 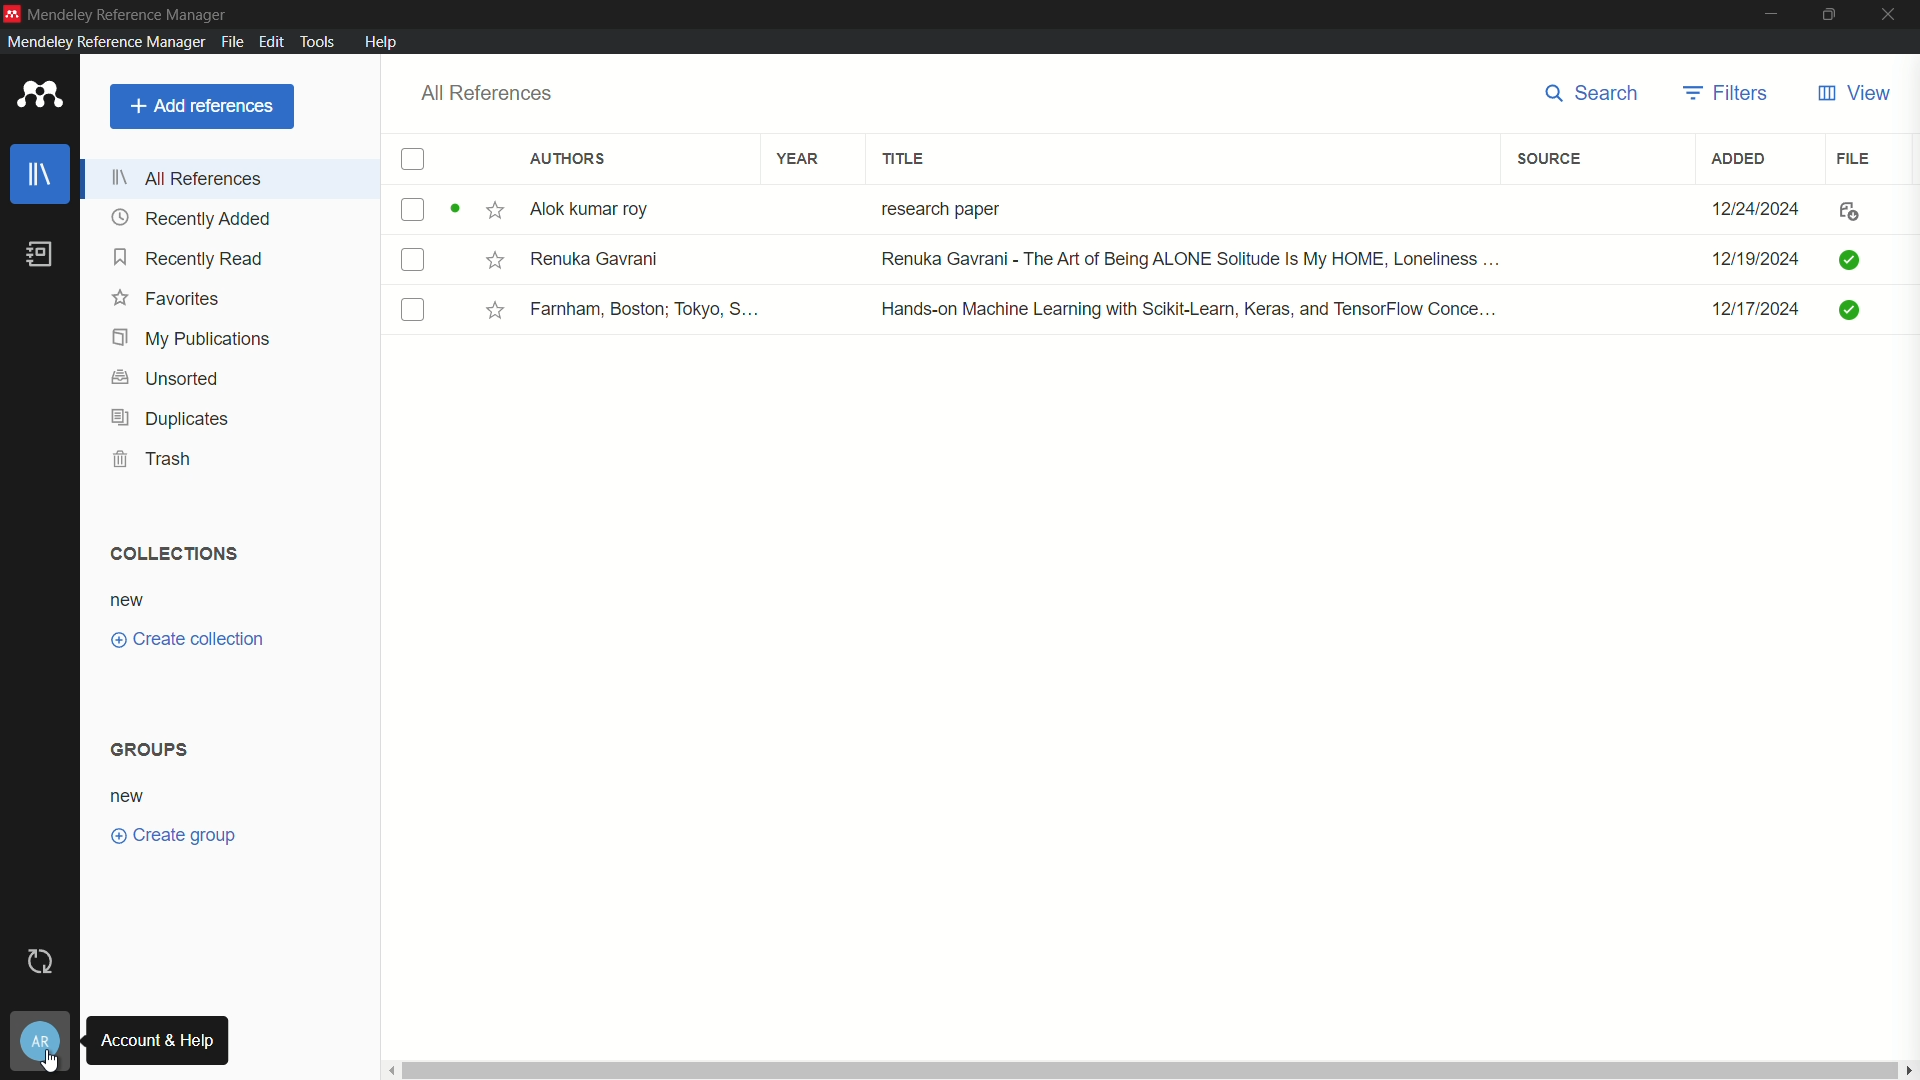 I want to click on file menu, so click(x=229, y=42).